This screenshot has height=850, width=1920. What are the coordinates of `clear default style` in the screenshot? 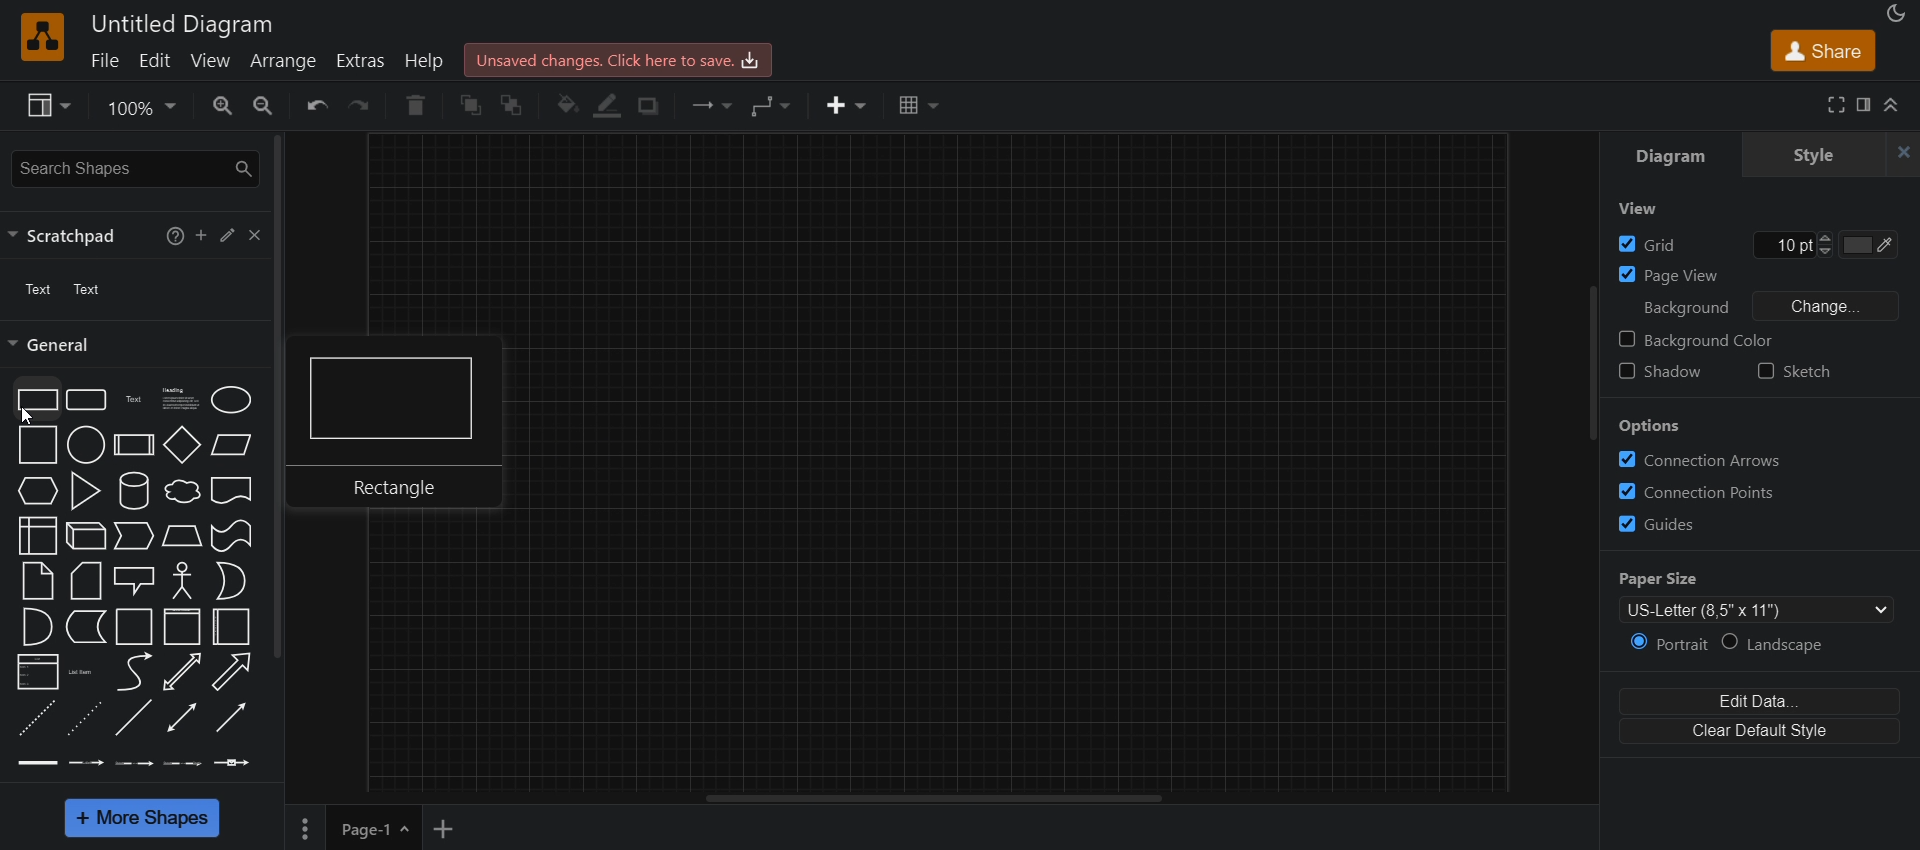 It's located at (1755, 734).